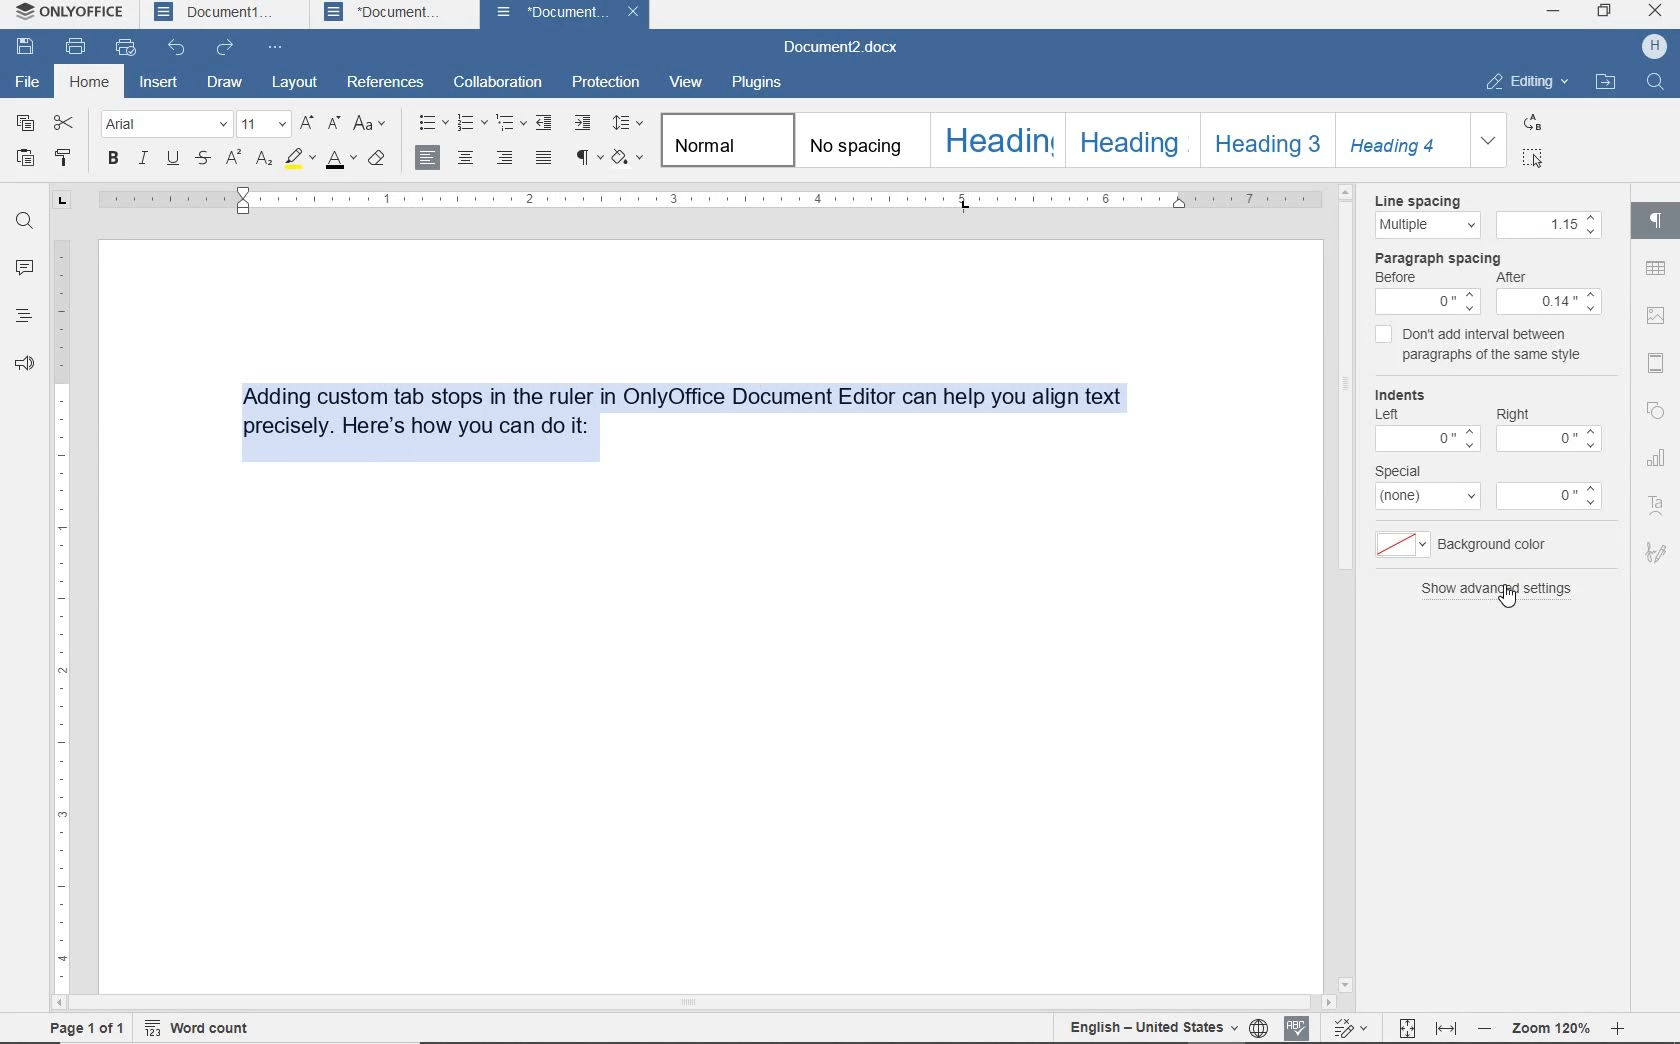 The height and width of the screenshot is (1044, 1680). What do you see at coordinates (740, 196) in the screenshot?
I see `ruler` at bounding box center [740, 196].